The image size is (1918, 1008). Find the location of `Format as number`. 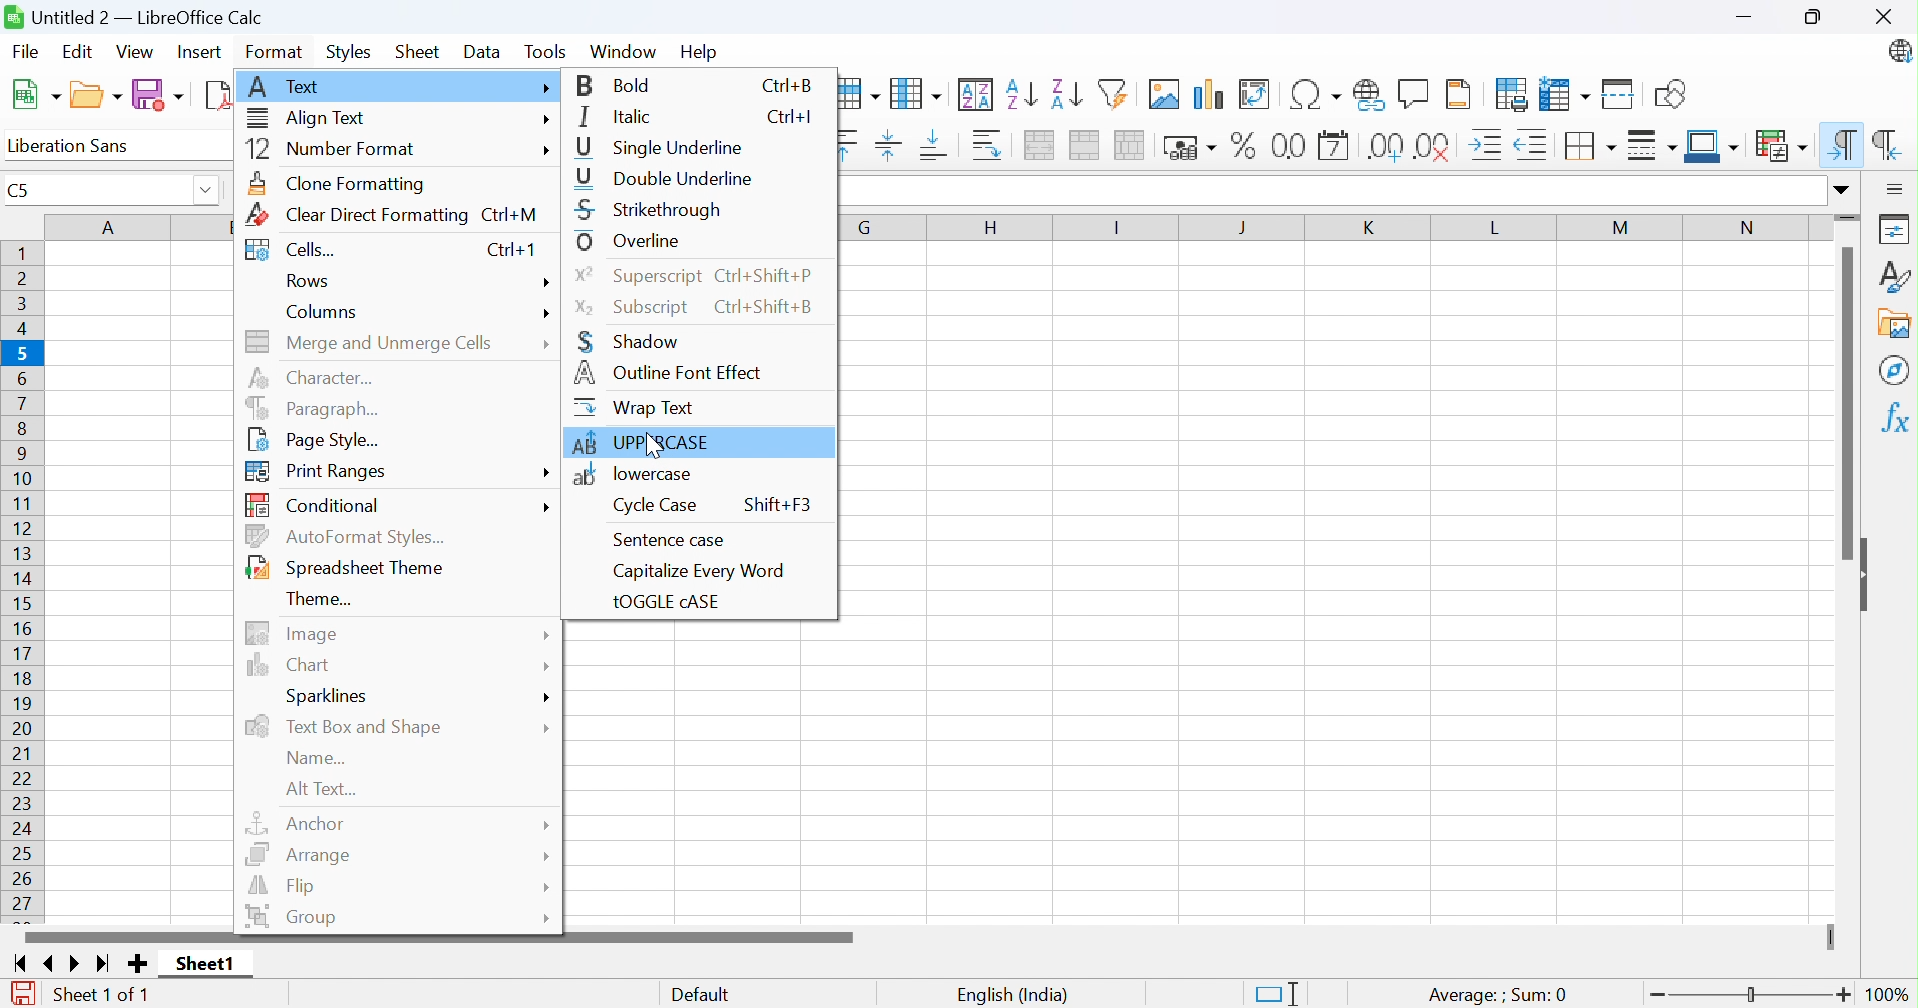

Format as number is located at coordinates (1292, 147).